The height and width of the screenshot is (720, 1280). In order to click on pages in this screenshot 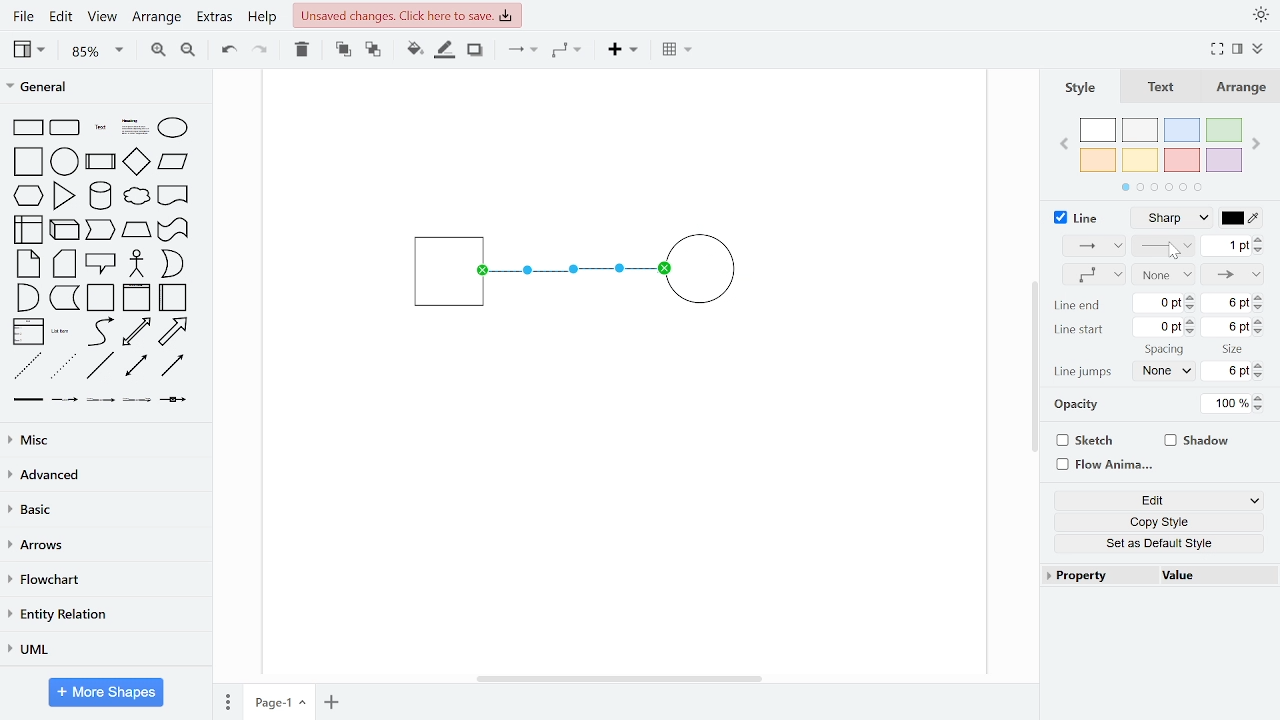, I will do `click(226, 699)`.